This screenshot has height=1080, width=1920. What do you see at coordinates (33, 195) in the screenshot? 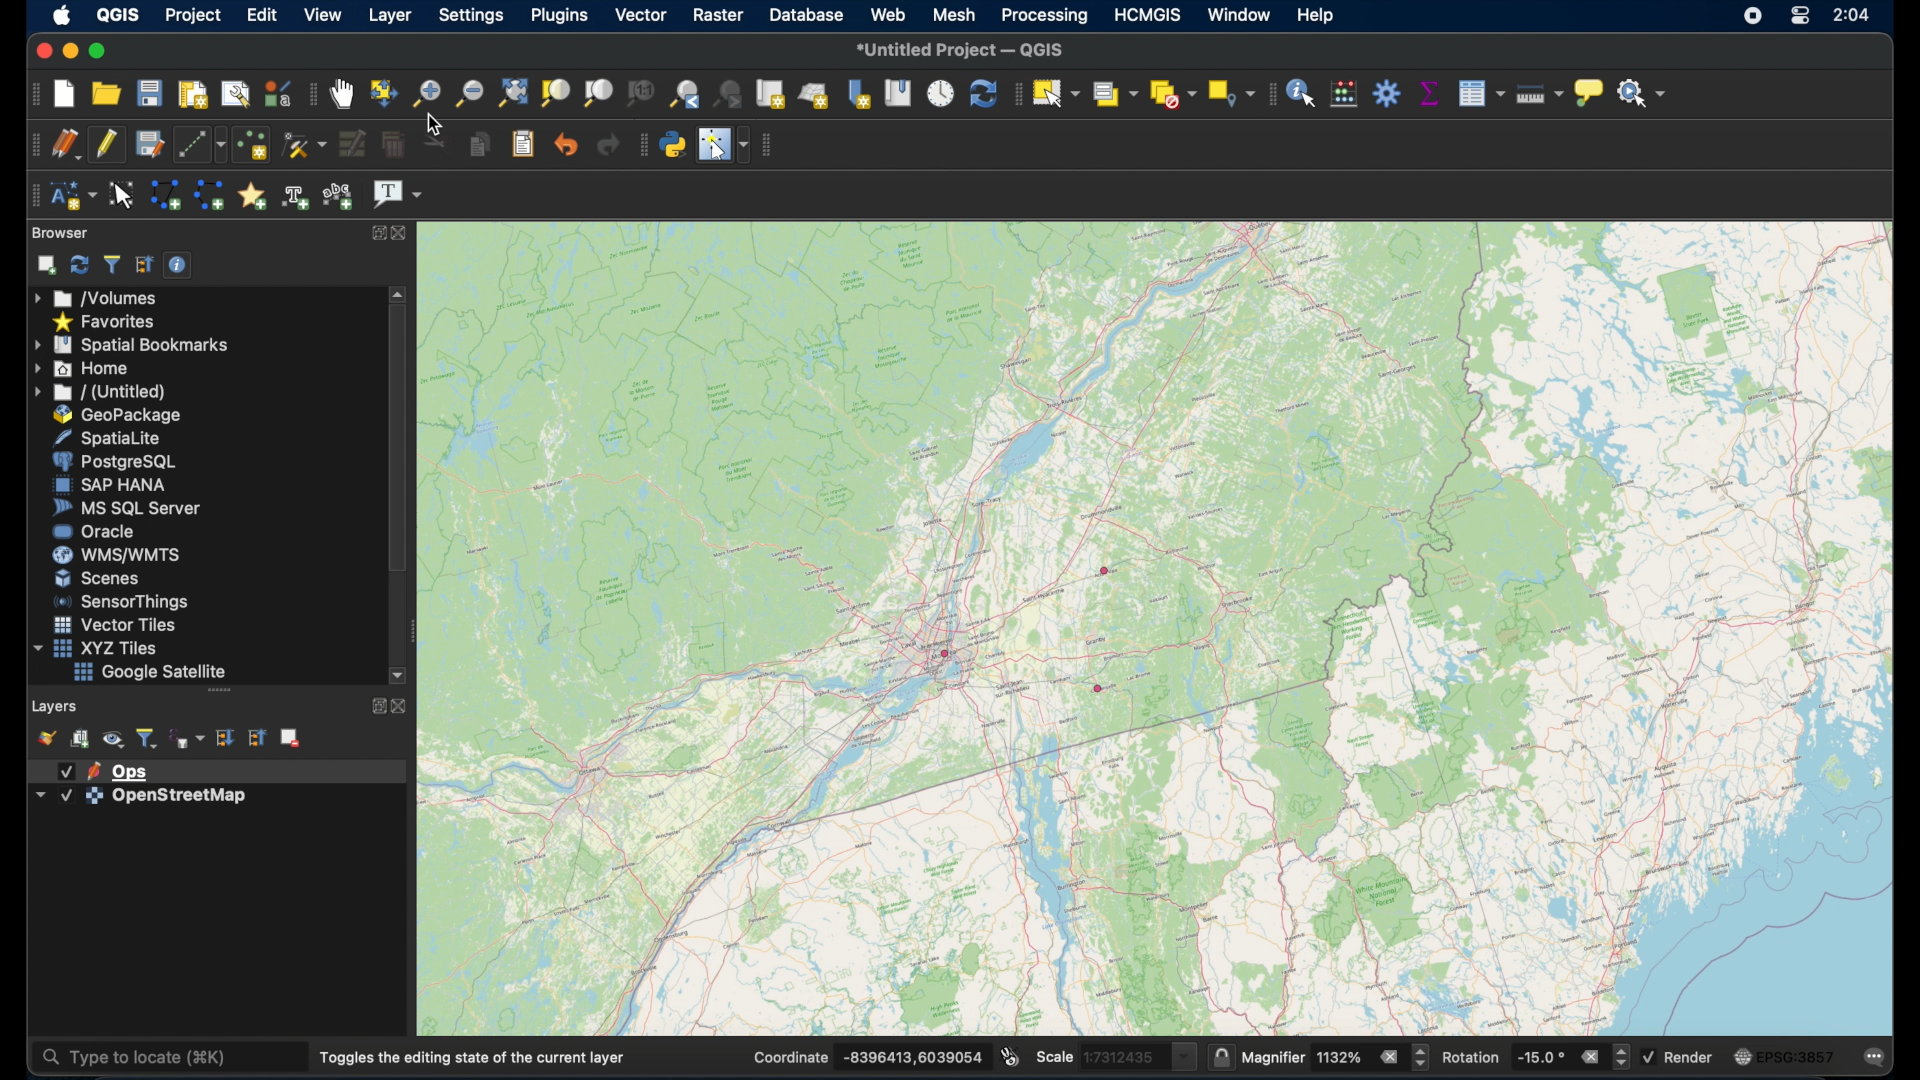
I see `annotations toolbar` at bounding box center [33, 195].